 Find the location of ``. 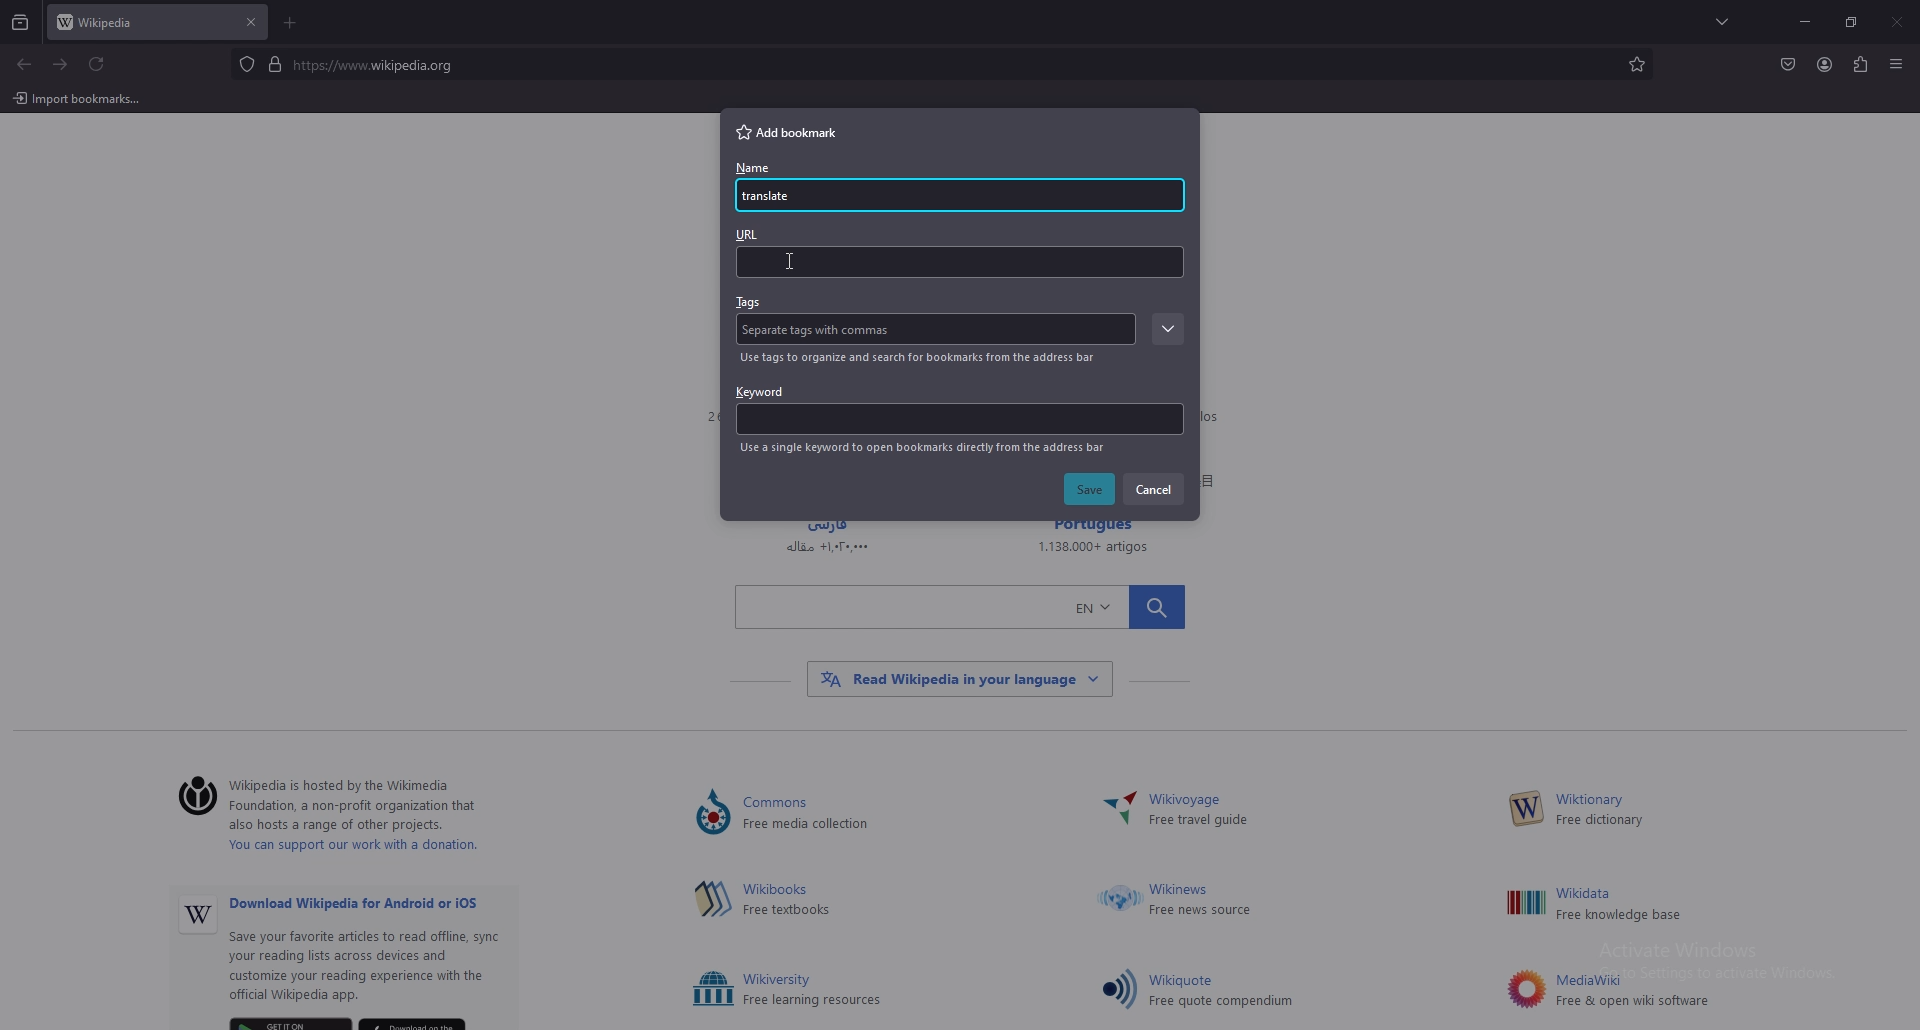

 is located at coordinates (711, 898).